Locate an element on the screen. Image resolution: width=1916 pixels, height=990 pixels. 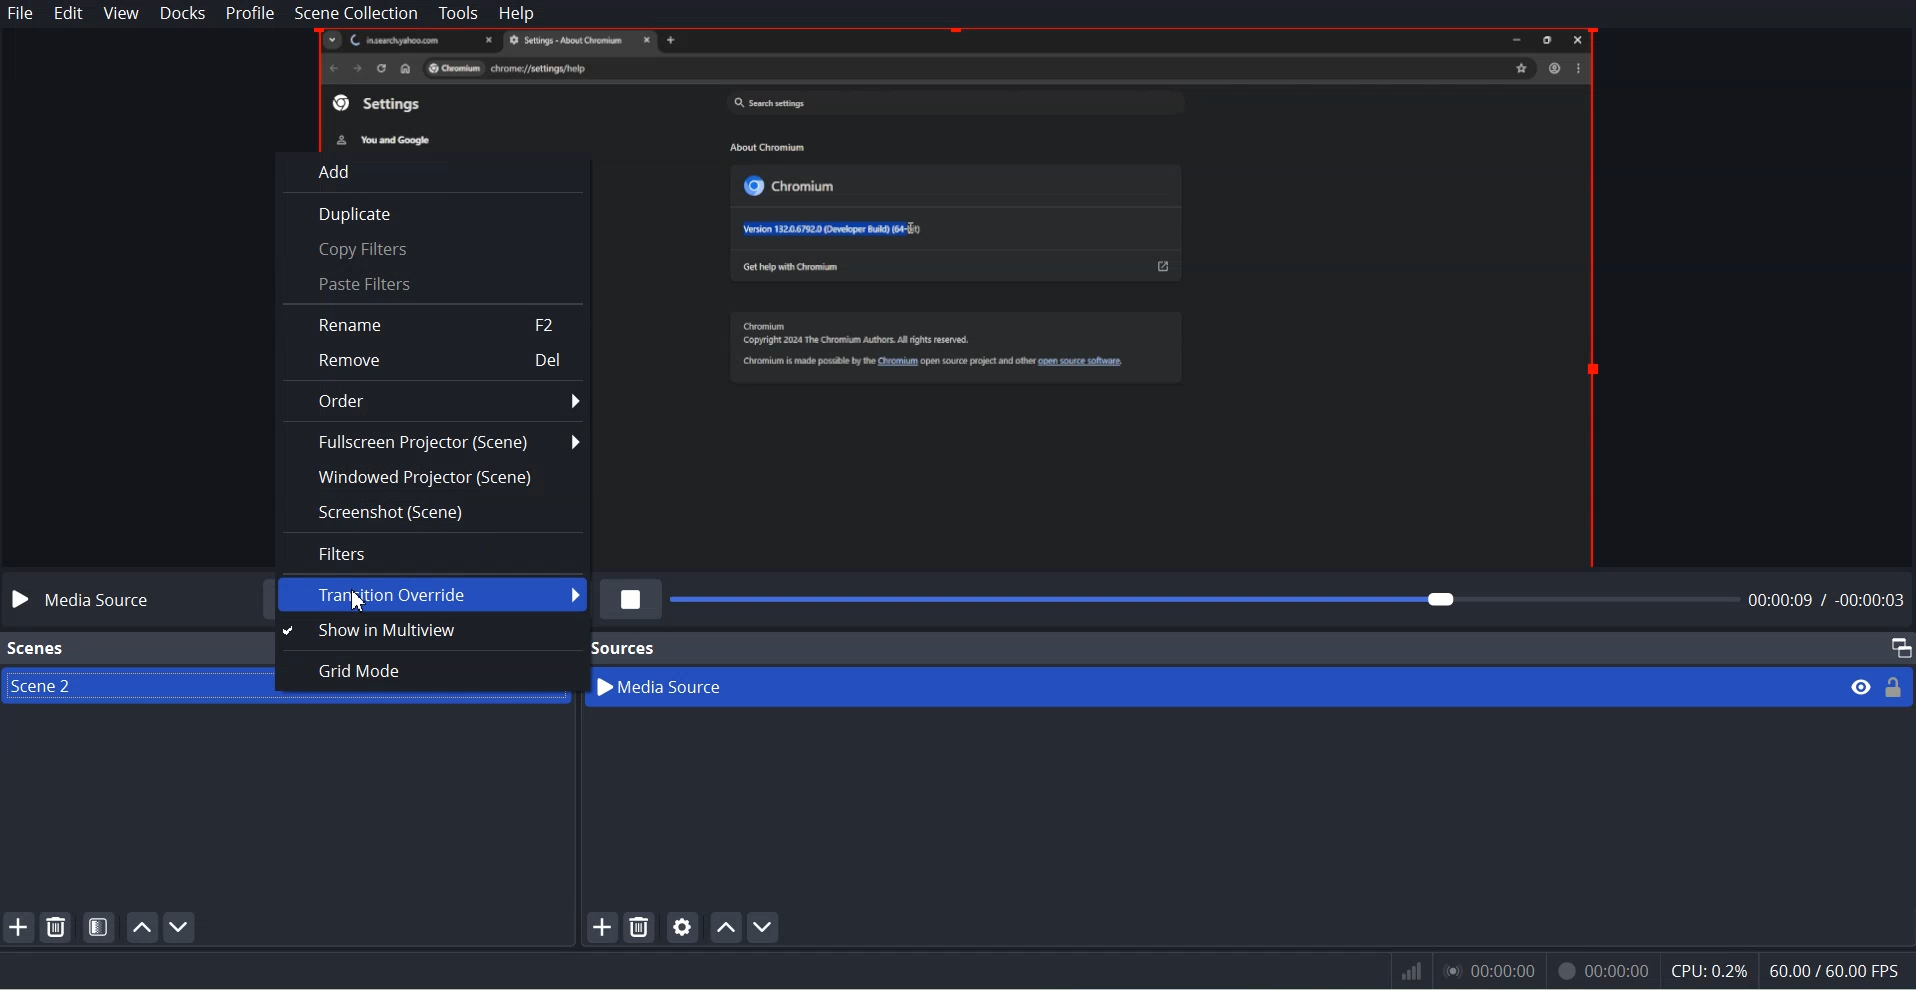
Copy Filter is located at coordinates (432, 249).